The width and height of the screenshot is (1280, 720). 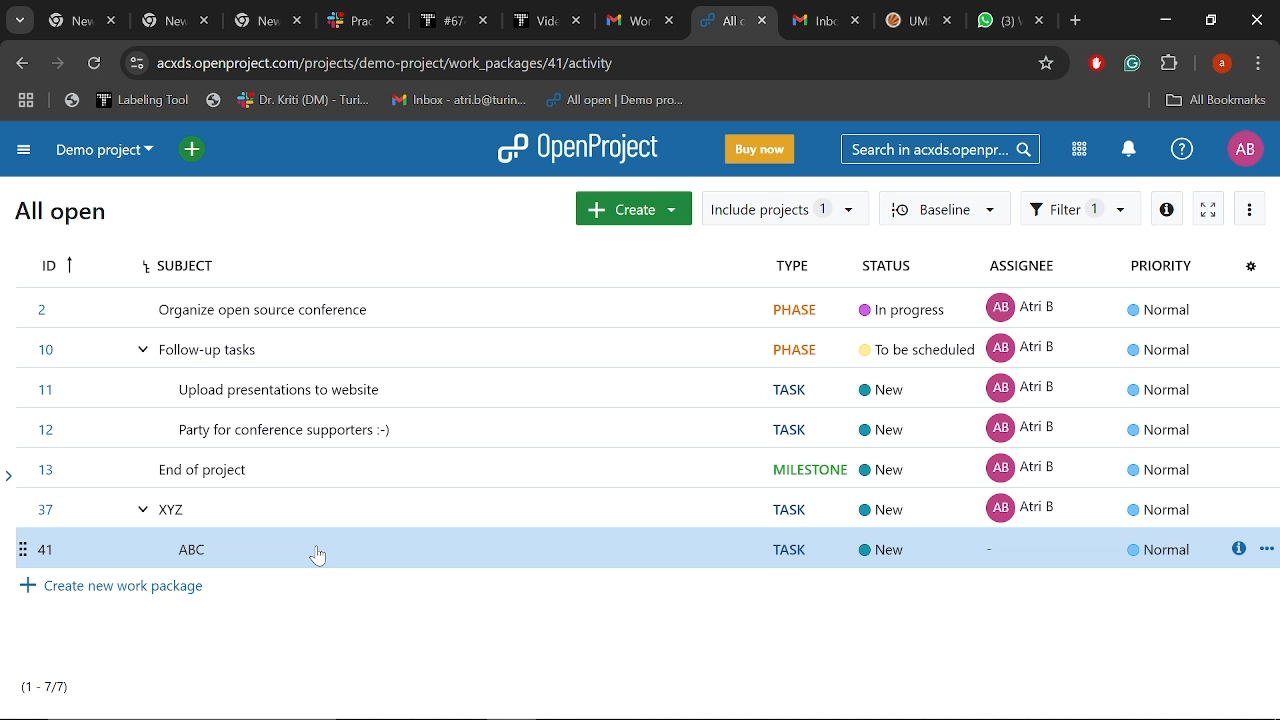 I want to click on Search in acxds.openproject, so click(x=943, y=149).